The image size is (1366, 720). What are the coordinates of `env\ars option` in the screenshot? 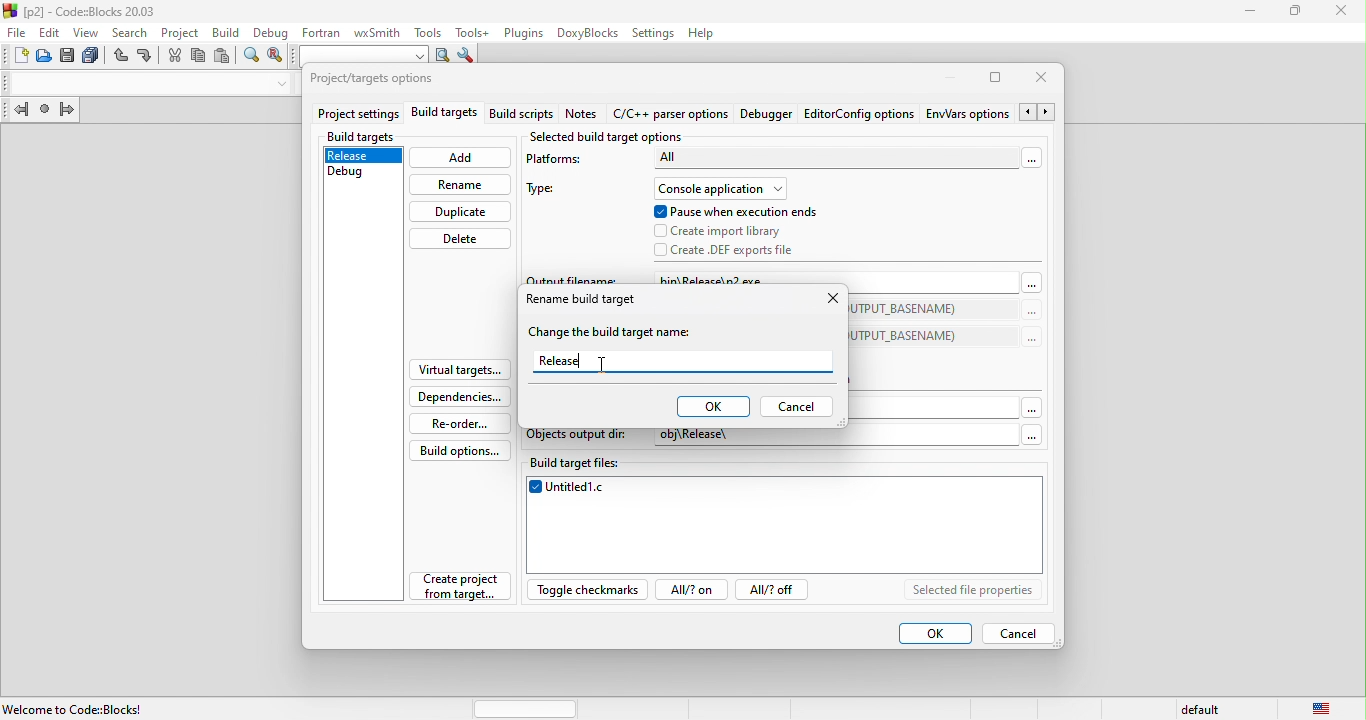 It's located at (967, 113).